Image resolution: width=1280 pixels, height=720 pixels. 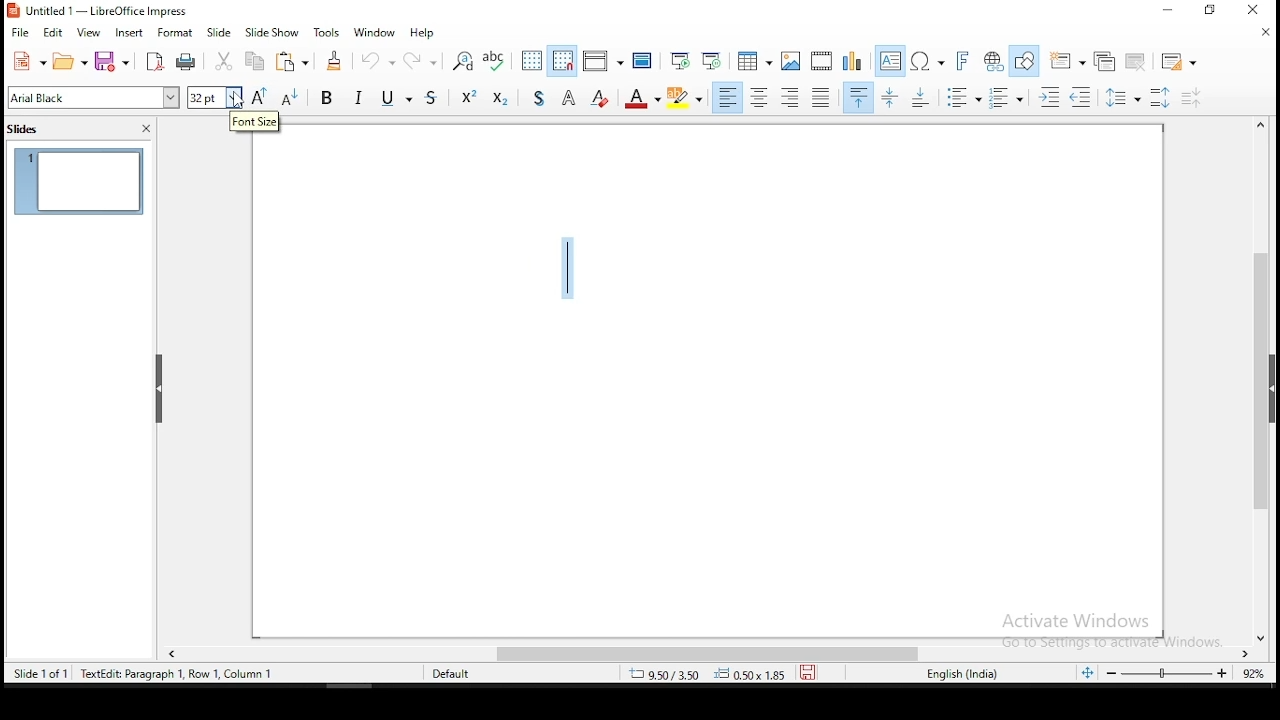 What do you see at coordinates (375, 33) in the screenshot?
I see `window` at bounding box center [375, 33].